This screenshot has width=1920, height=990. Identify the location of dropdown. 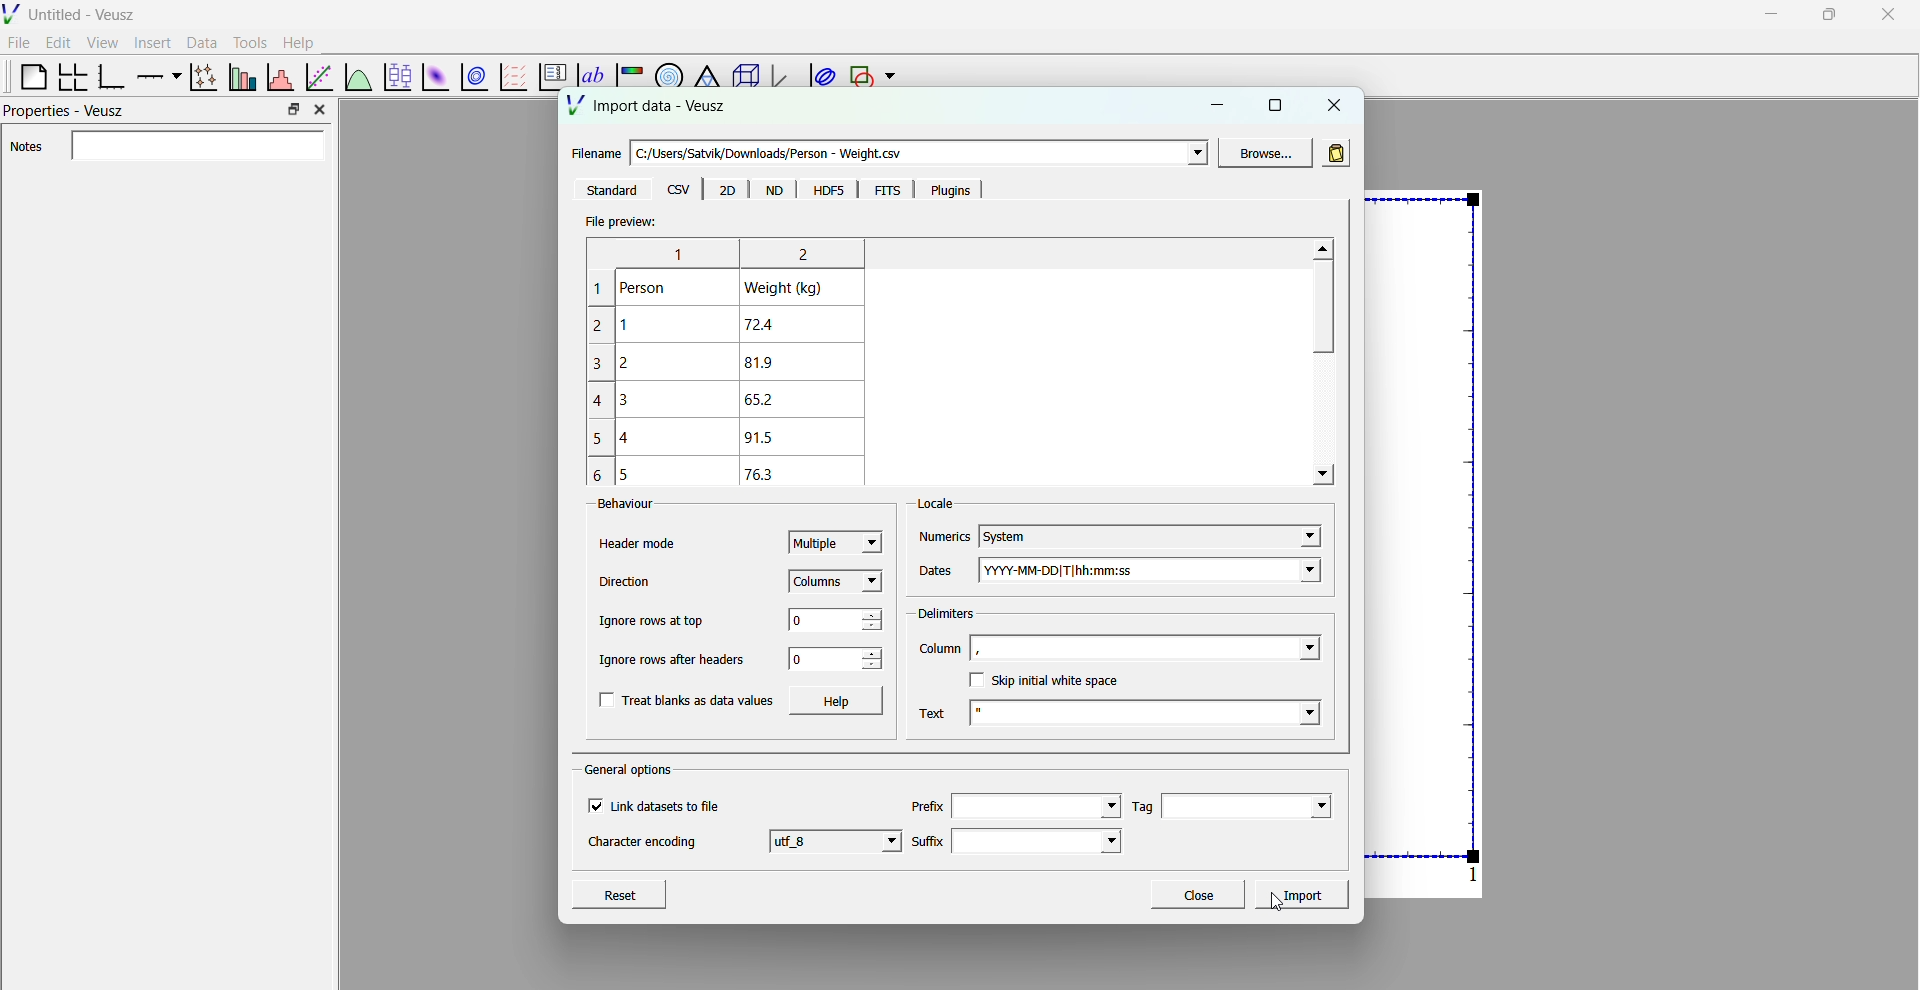
(1194, 153).